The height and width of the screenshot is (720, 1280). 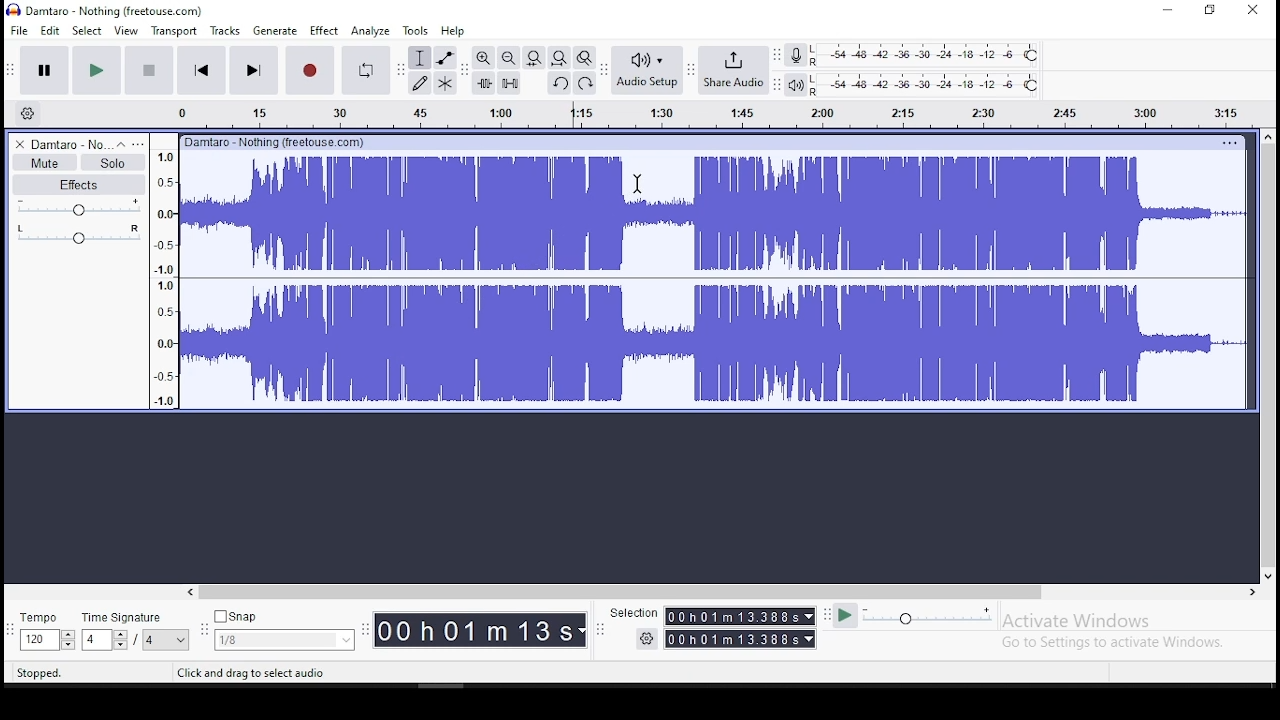 What do you see at coordinates (310, 70) in the screenshot?
I see `record` at bounding box center [310, 70].